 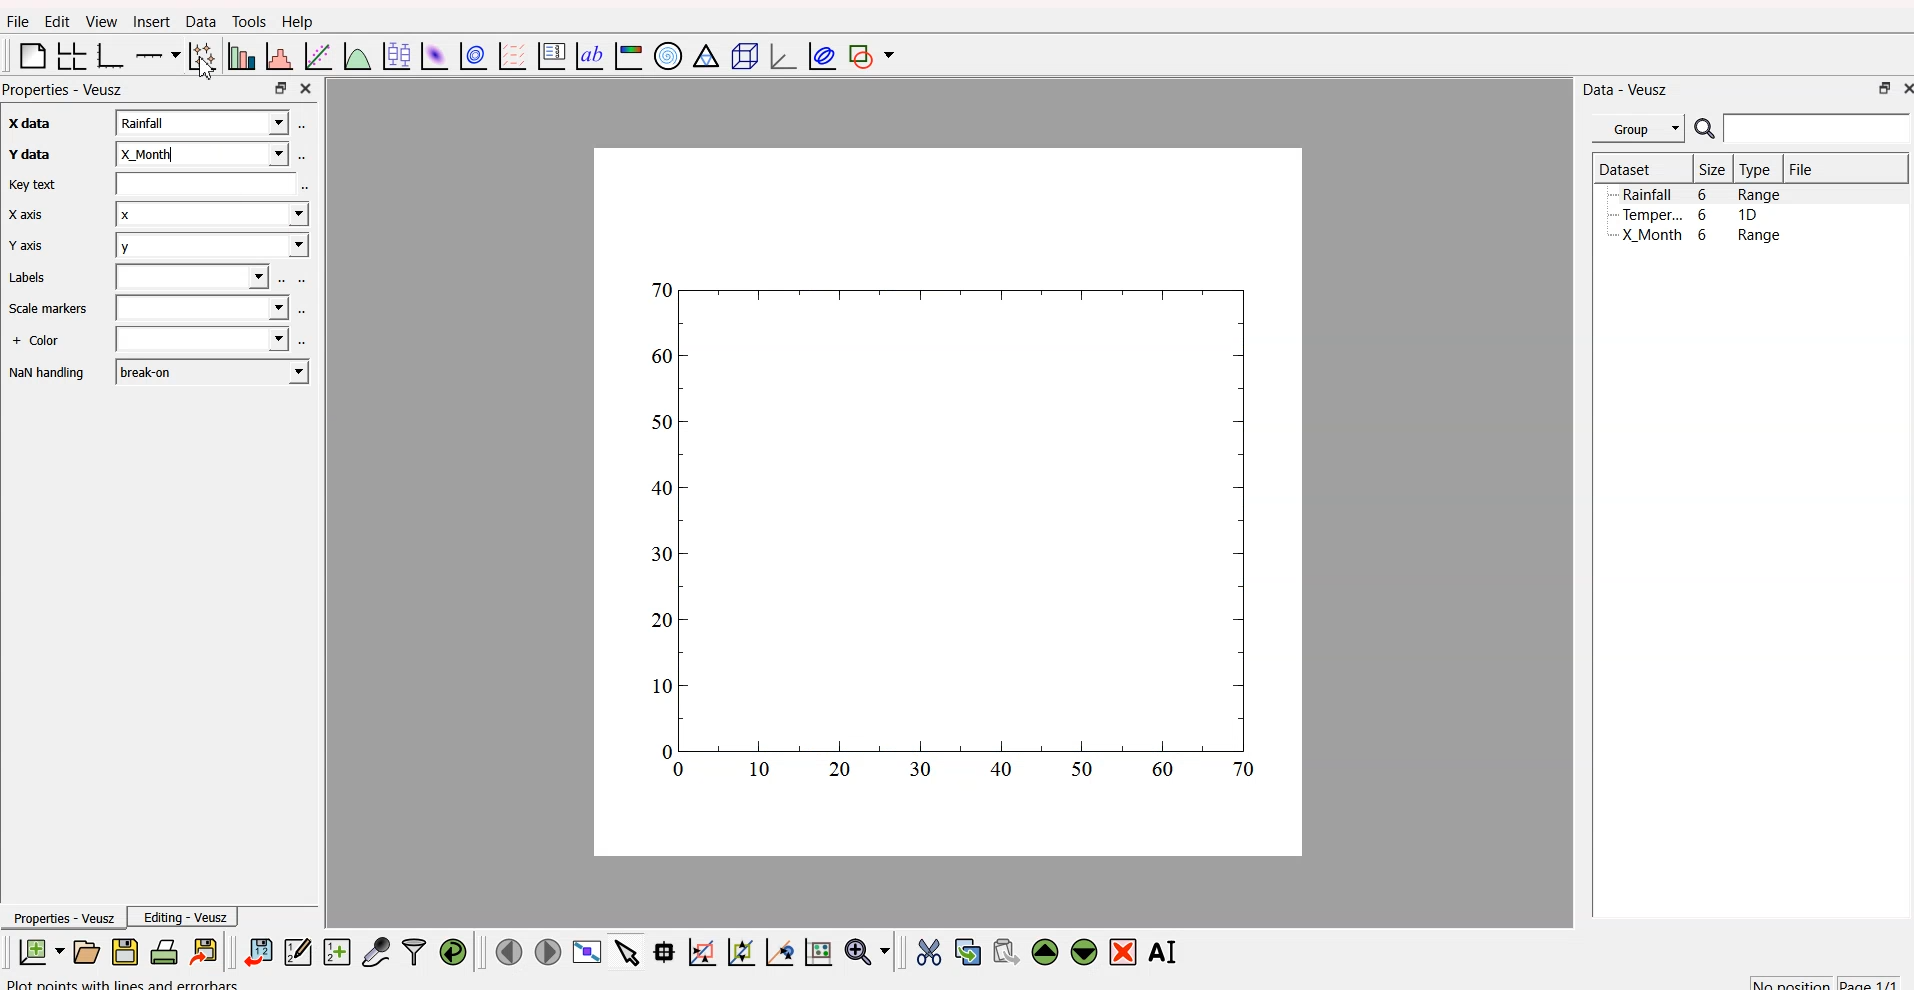 I want to click on save a document, so click(x=122, y=951).